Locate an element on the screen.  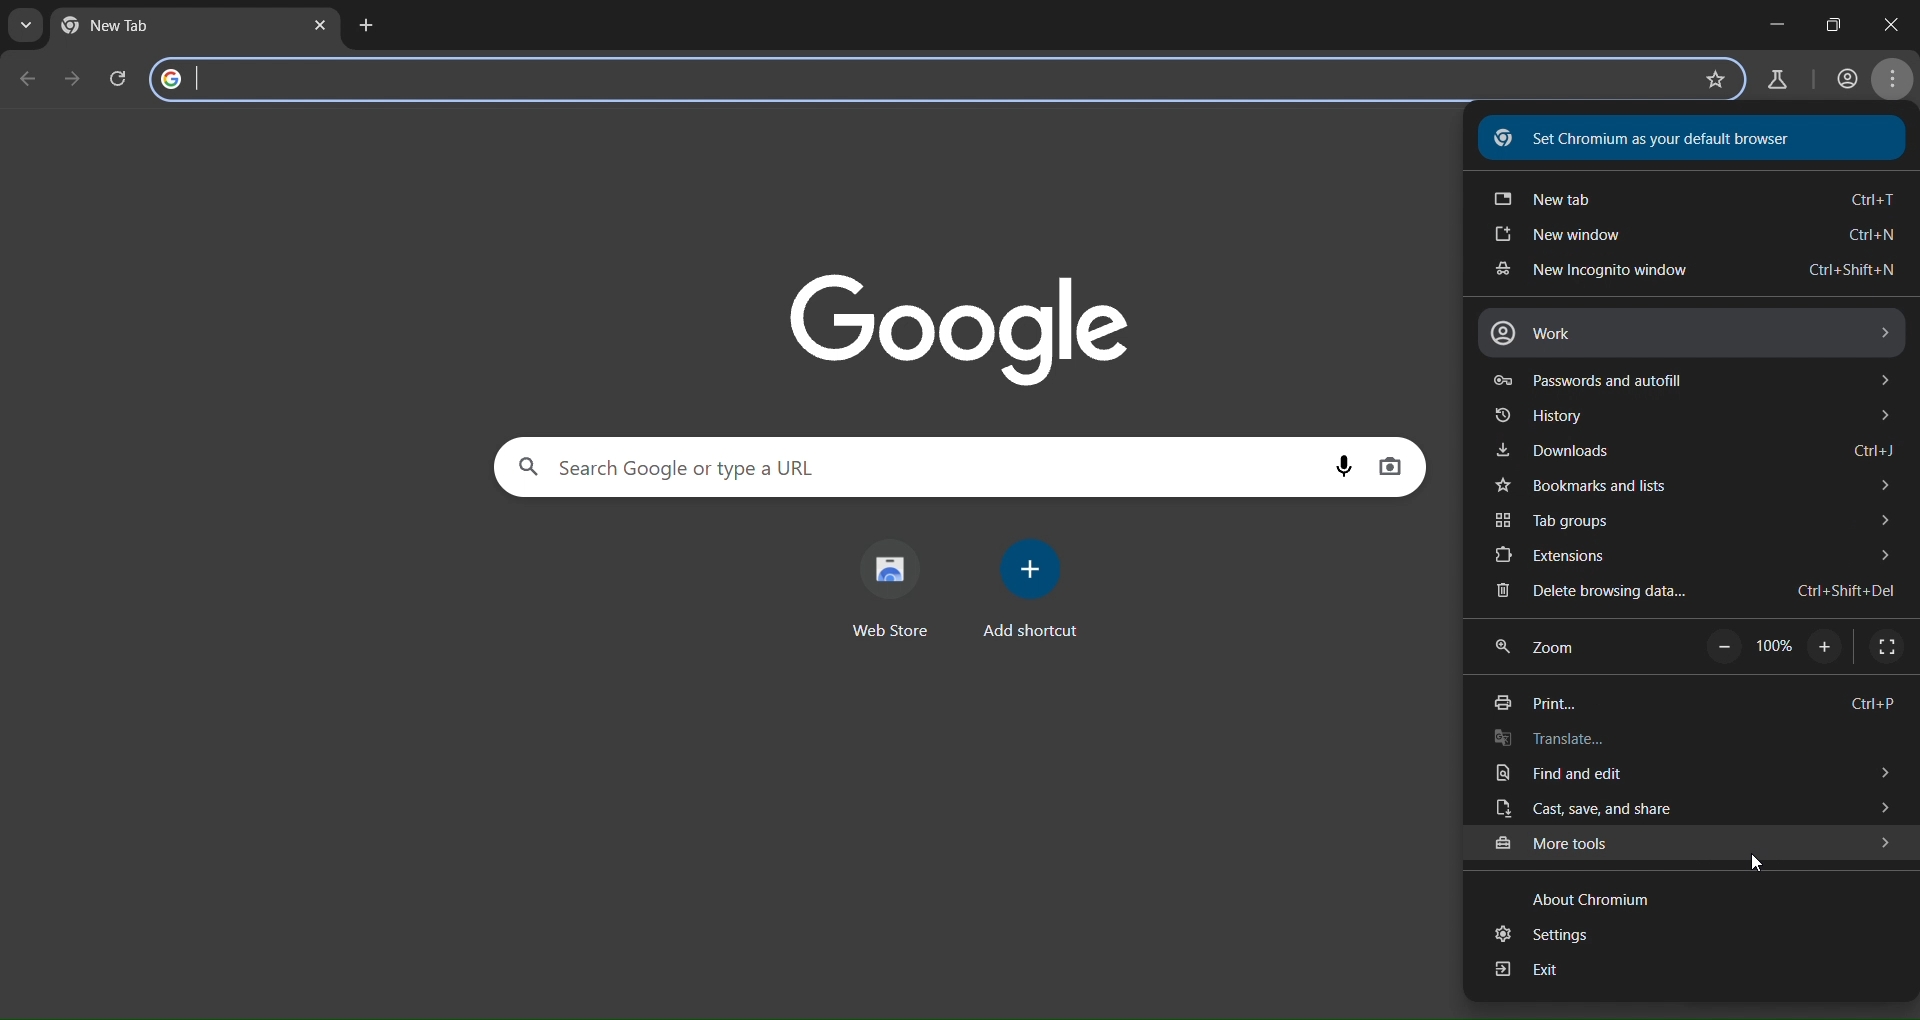
search is located at coordinates (677, 466).